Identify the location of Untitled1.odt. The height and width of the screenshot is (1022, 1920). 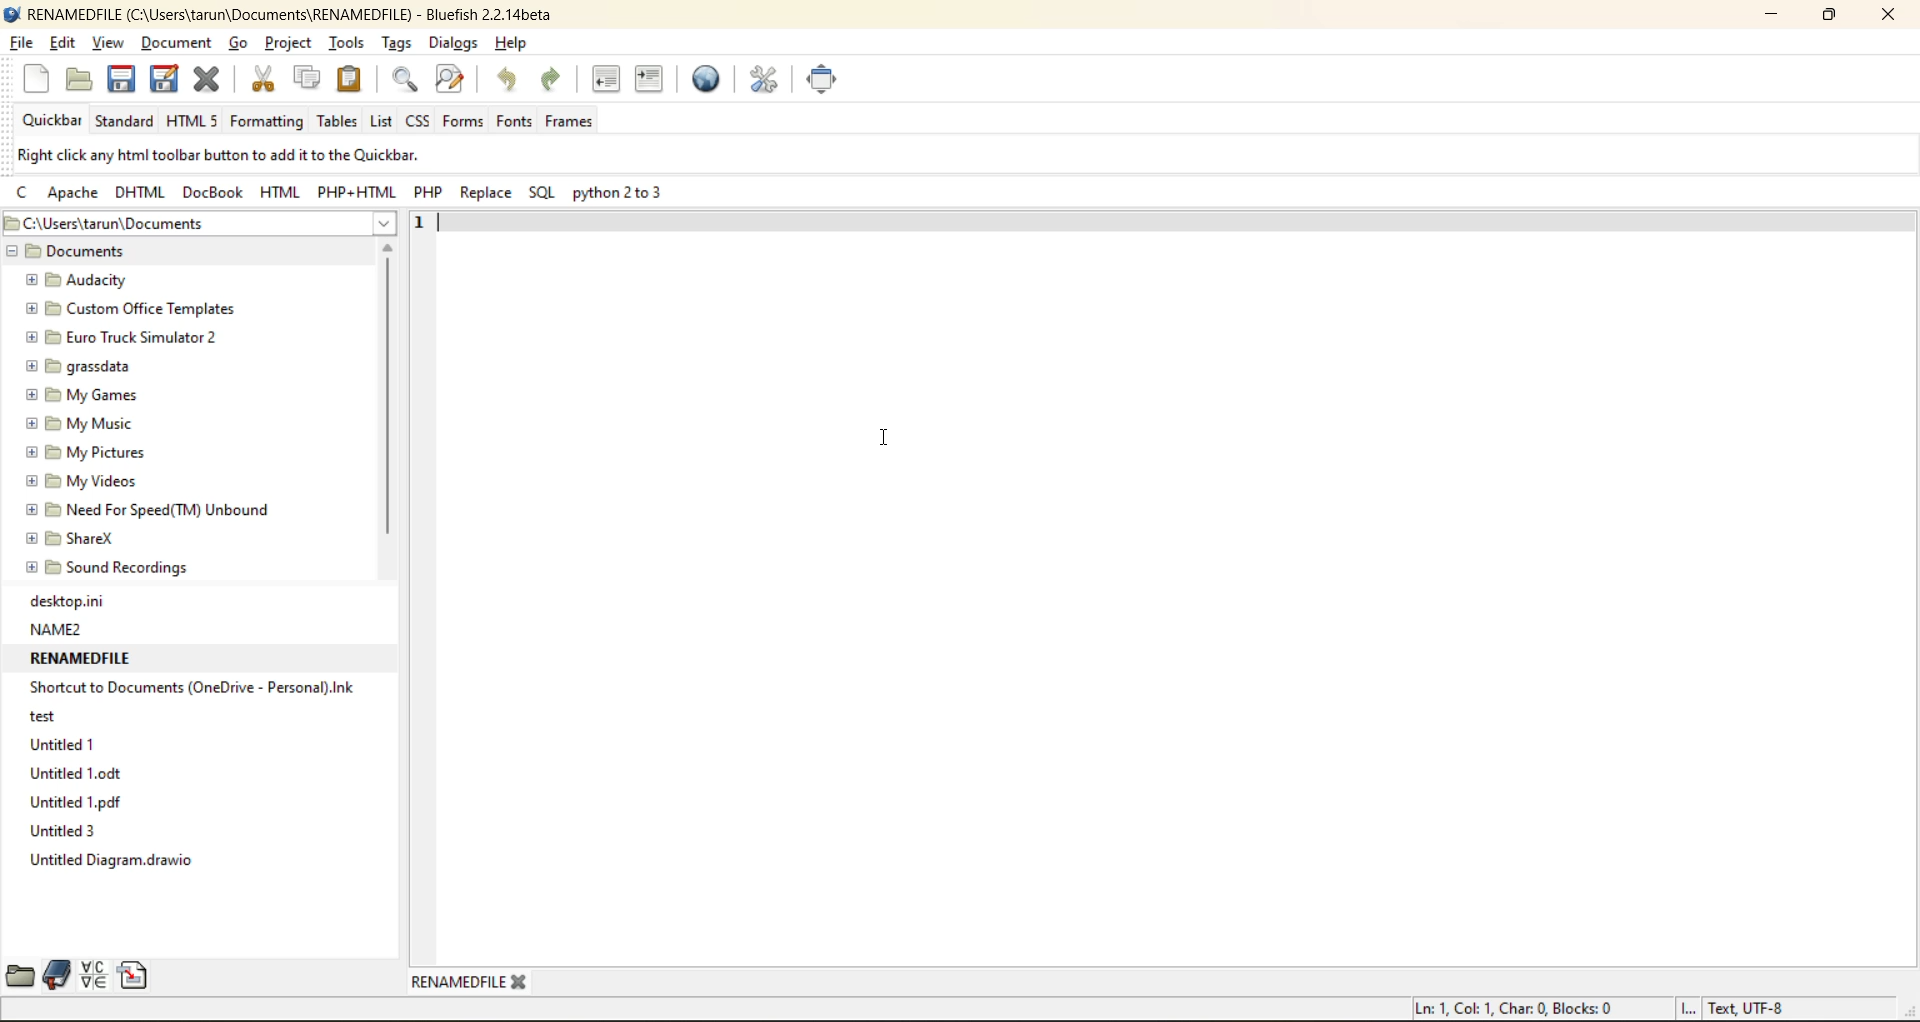
(82, 774).